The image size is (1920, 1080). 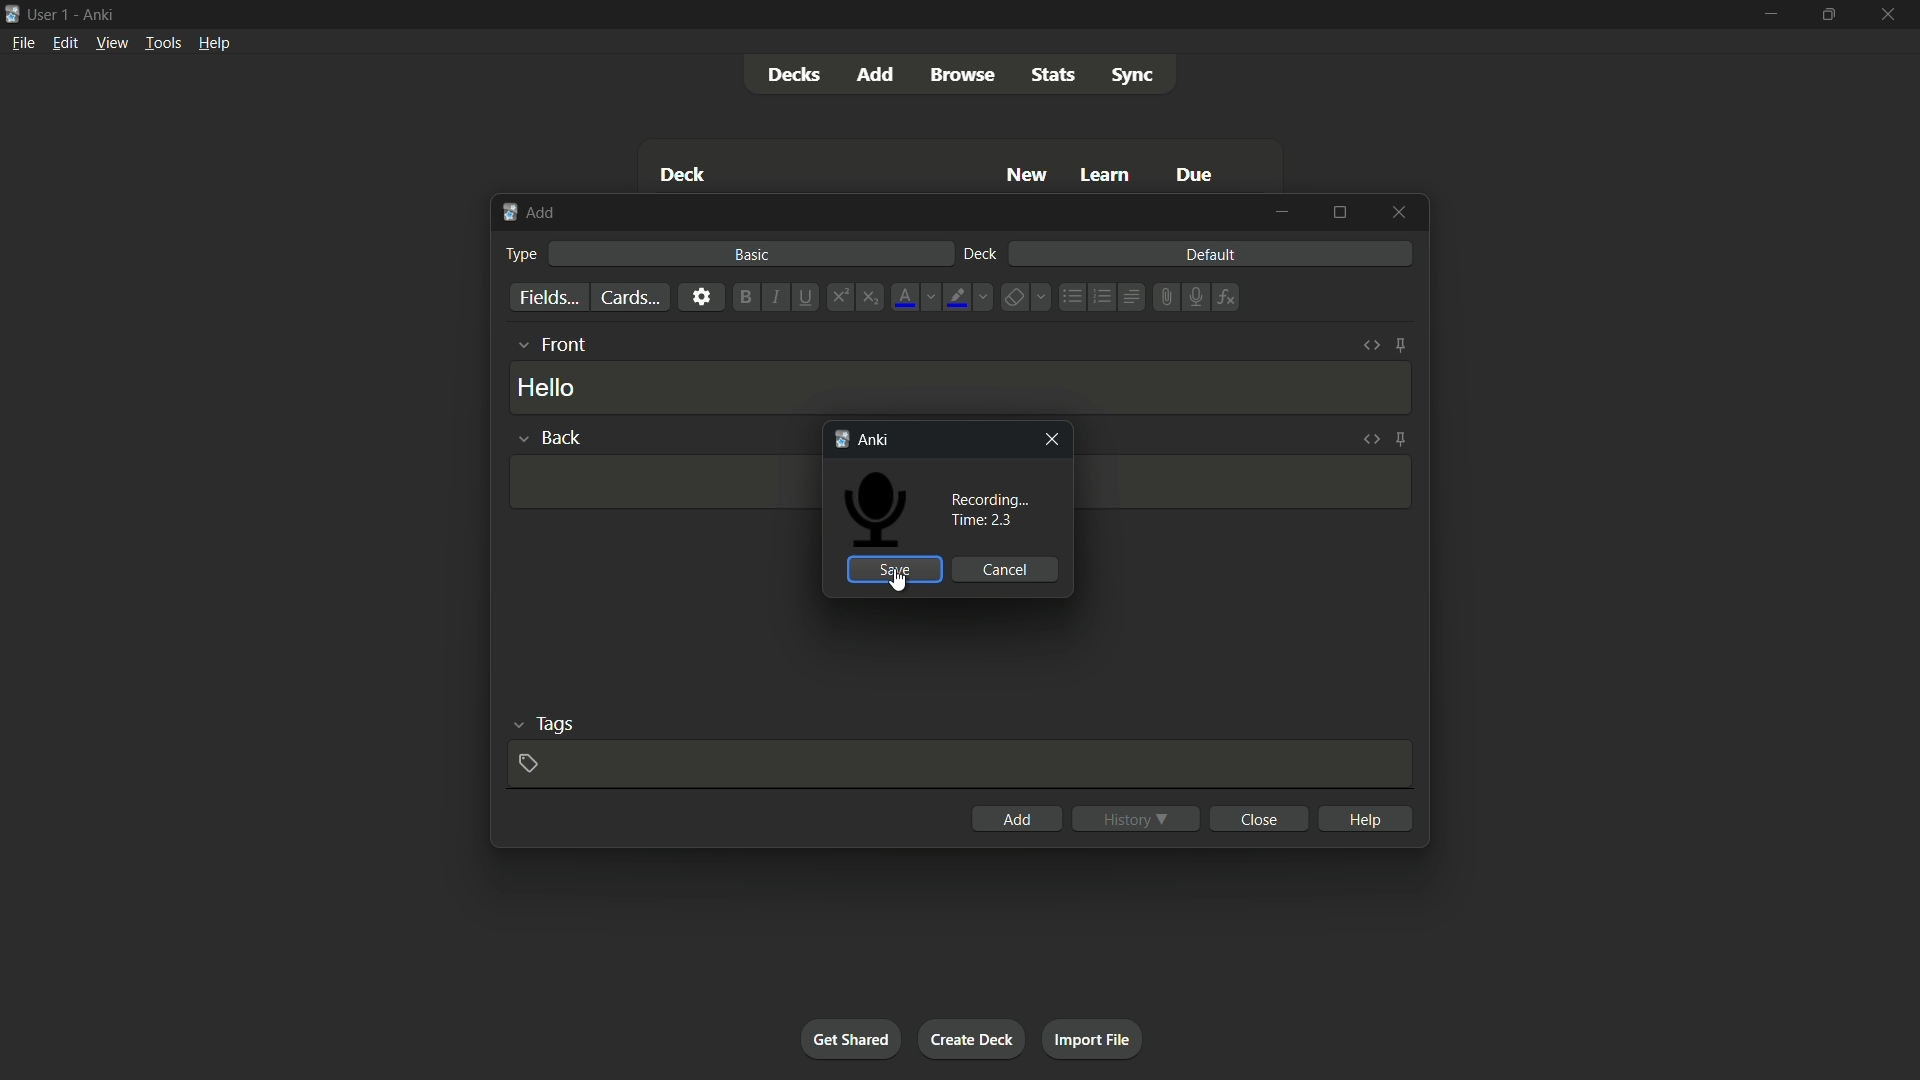 What do you see at coordinates (24, 43) in the screenshot?
I see `file menu` at bounding box center [24, 43].